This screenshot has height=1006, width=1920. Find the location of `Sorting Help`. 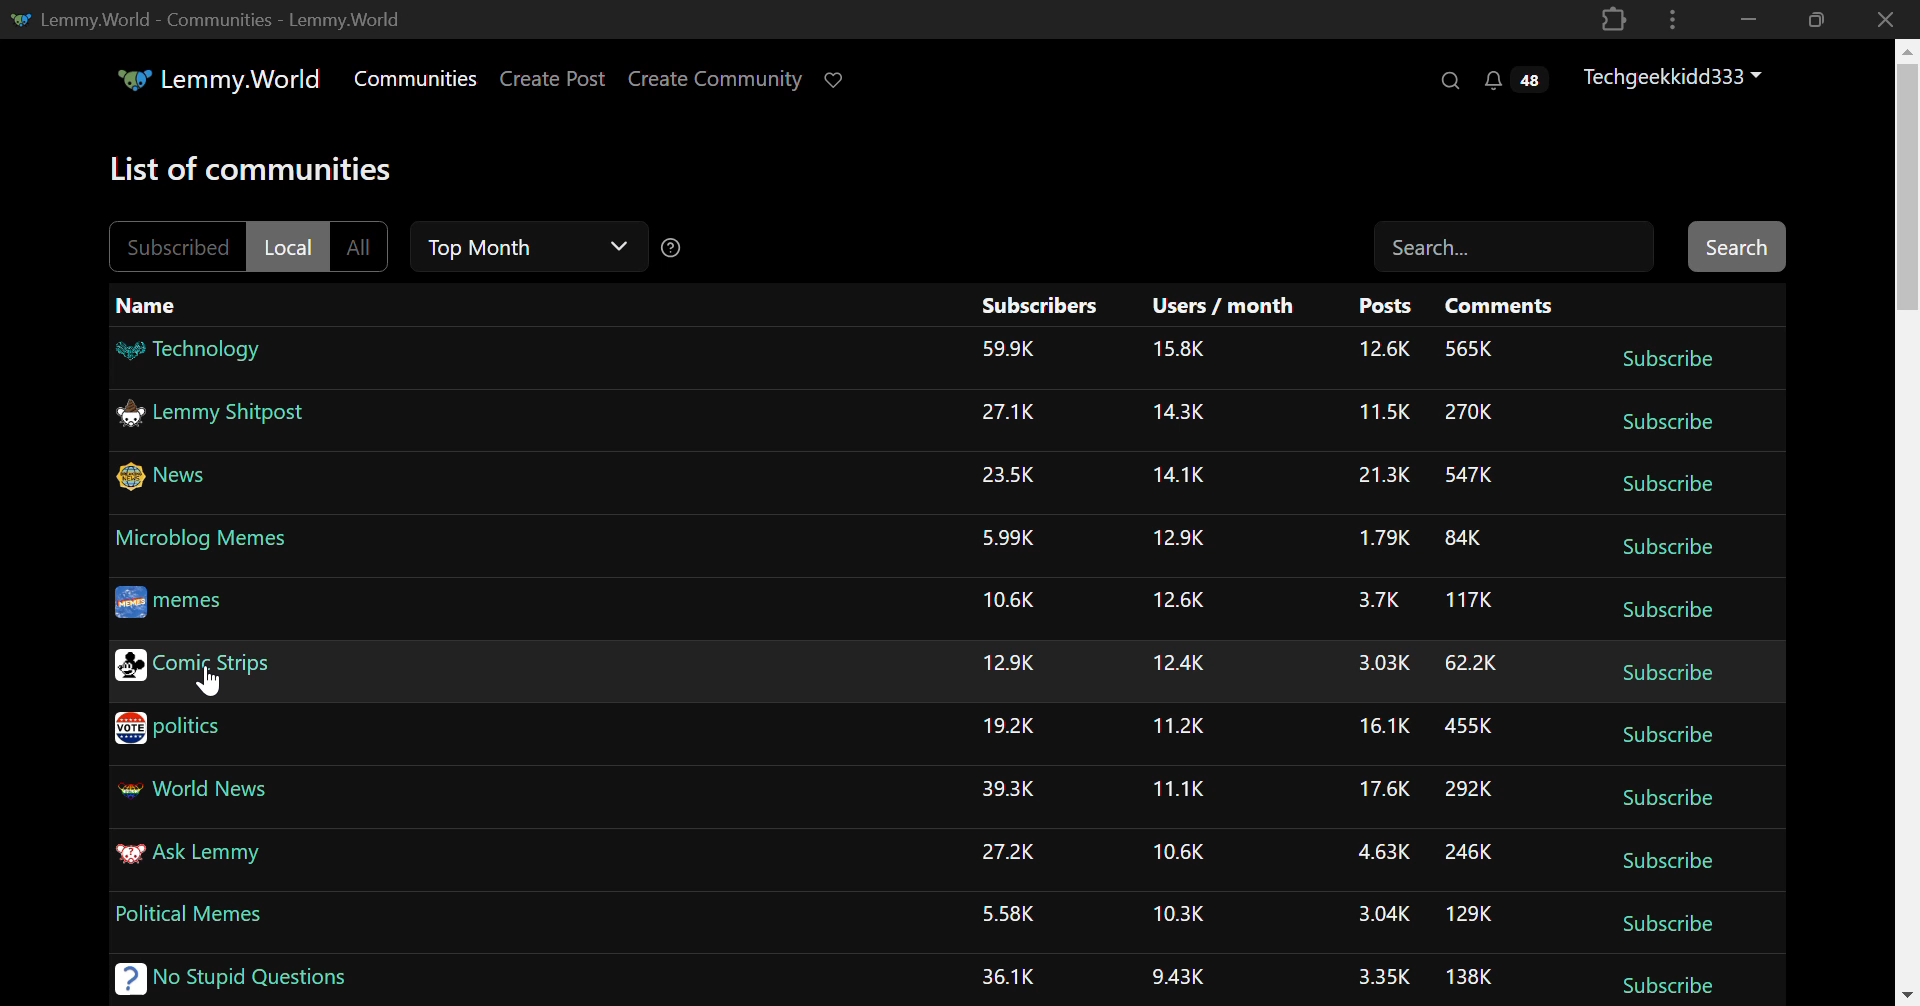

Sorting Help is located at coordinates (673, 247).